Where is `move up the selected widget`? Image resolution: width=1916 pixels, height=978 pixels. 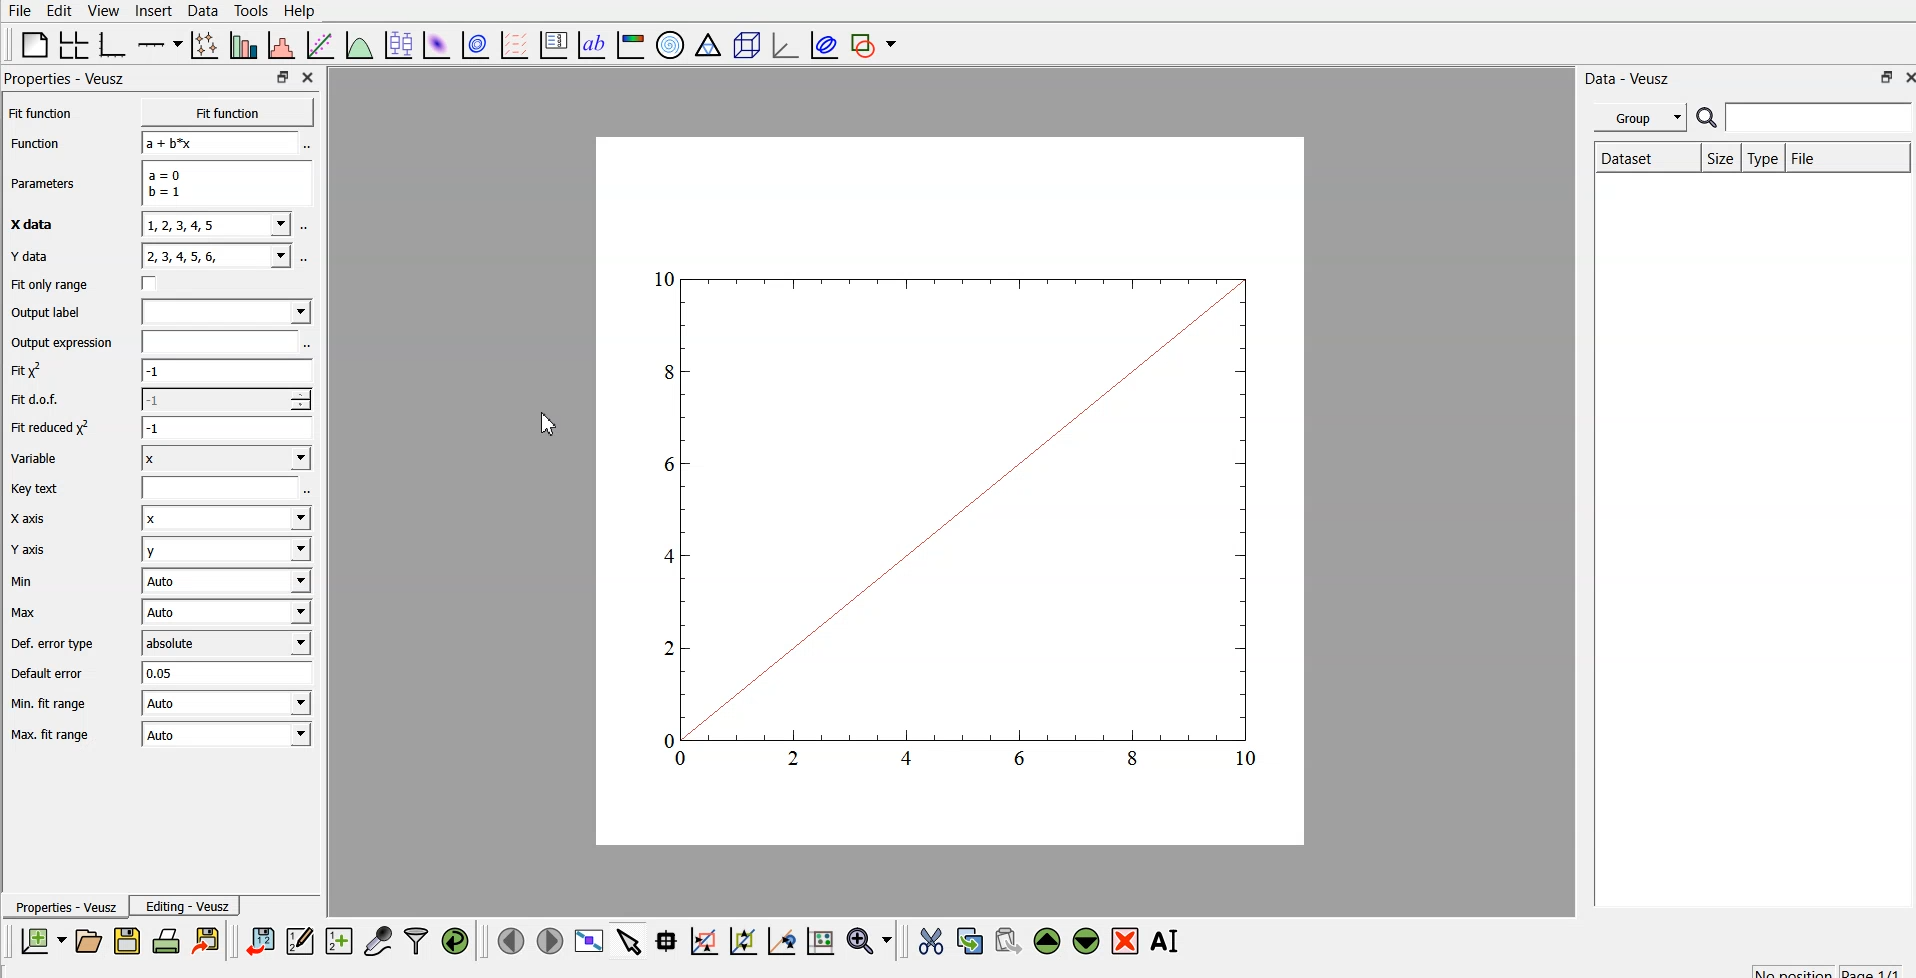 move up the selected widget is located at coordinates (1047, 941).